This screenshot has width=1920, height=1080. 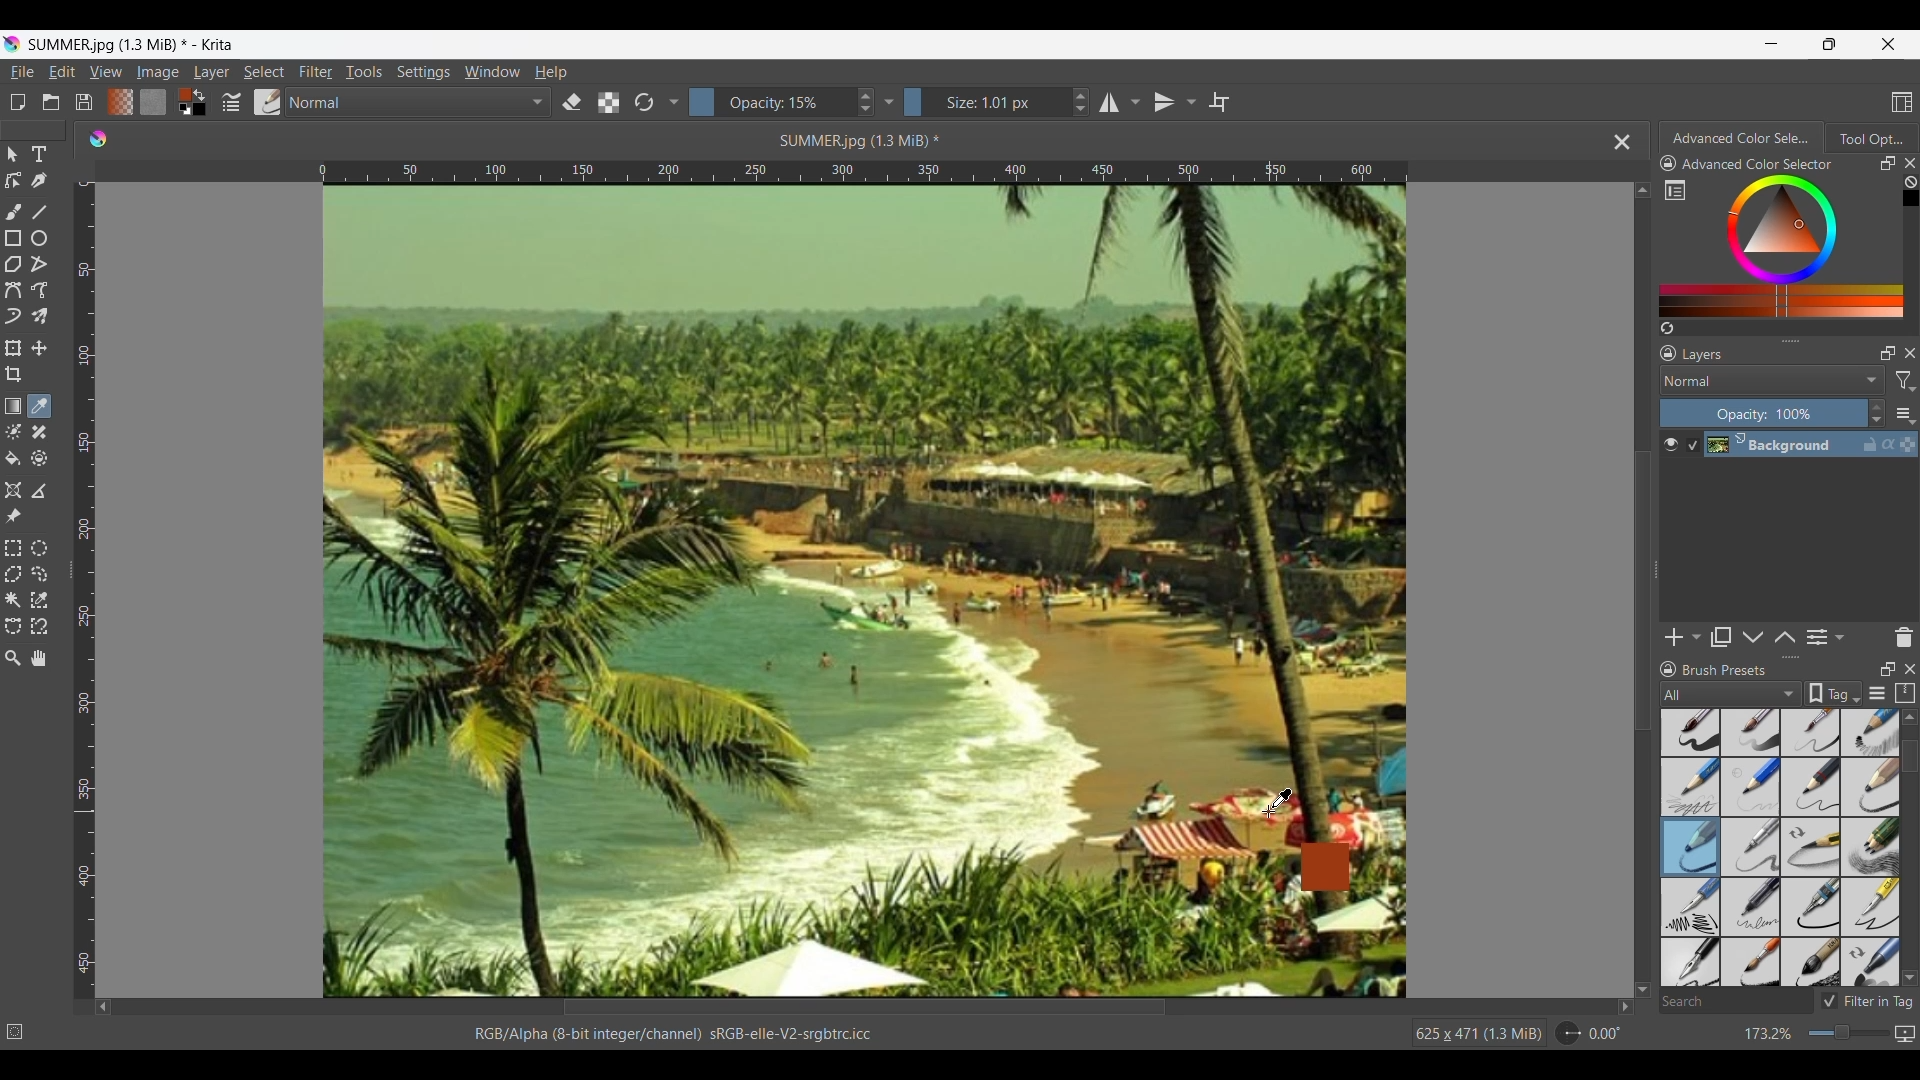 What do you see at coordinates (1838, 636) in the screenshot?
I see `Layer property settings` at bounding box center [1838, 636].